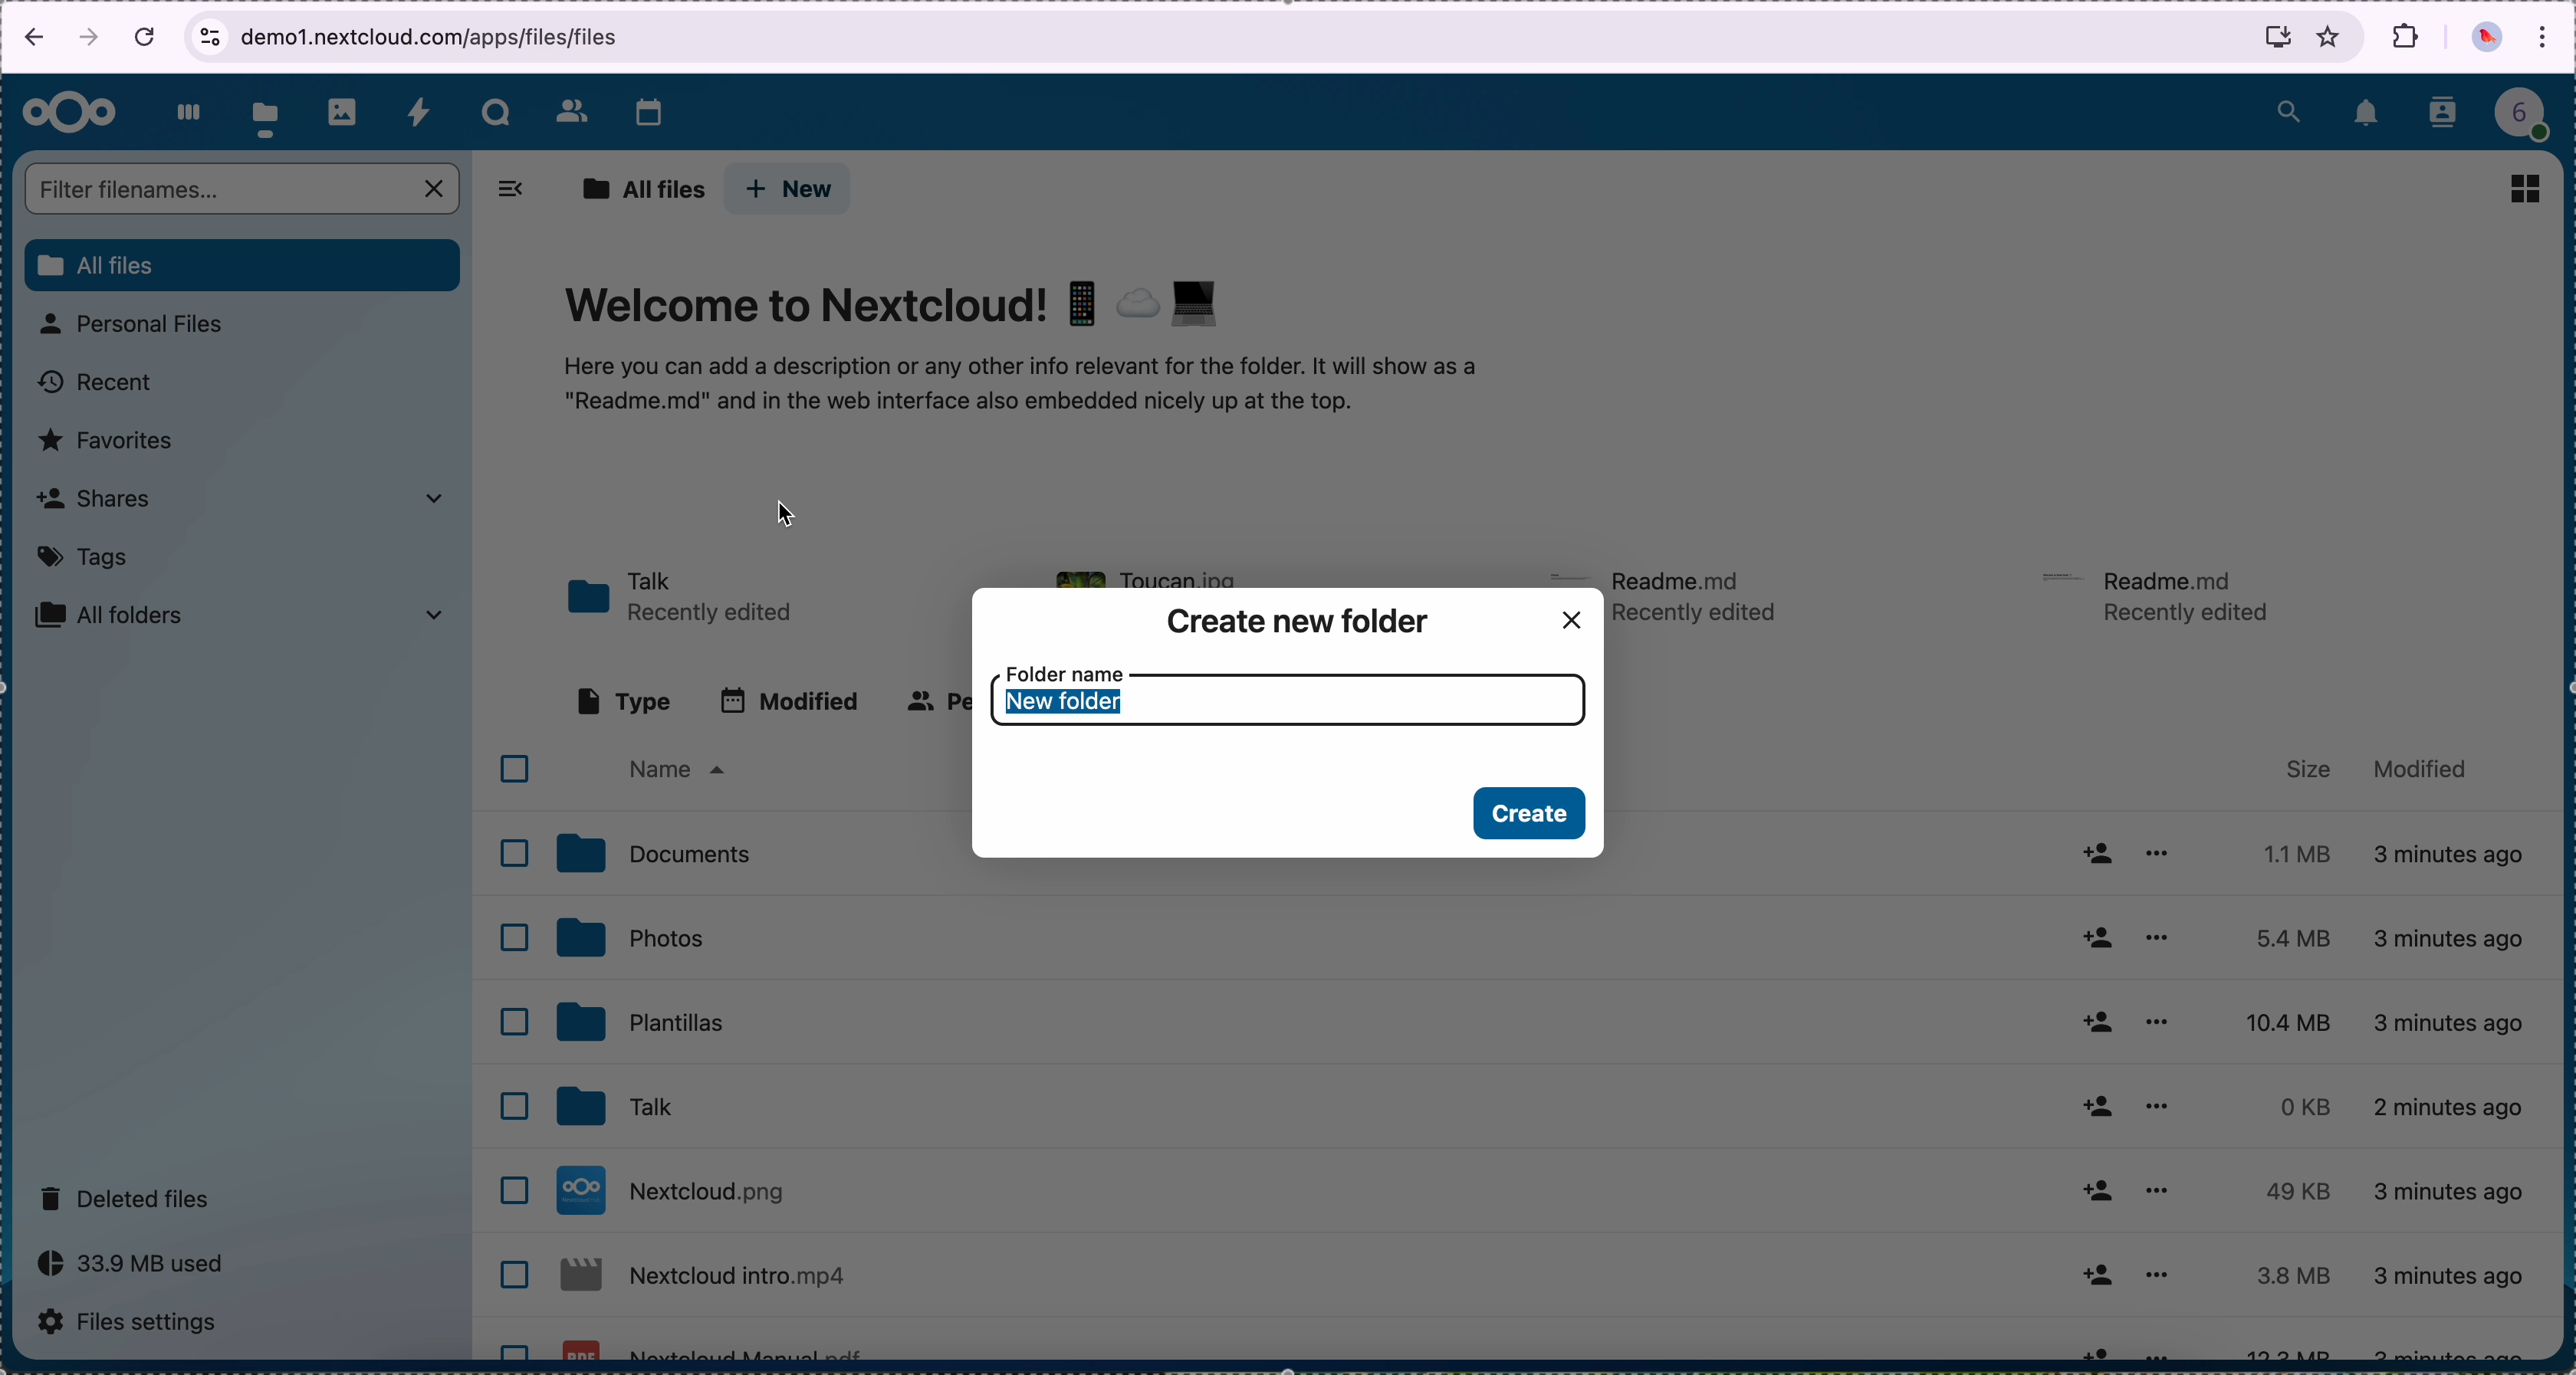 This screenshot has height=1375, width=2576. What do you see at coordinates (678, 1190) in the screenshot?
I see `Nextcloud file` at bounding box center [678, 1190].